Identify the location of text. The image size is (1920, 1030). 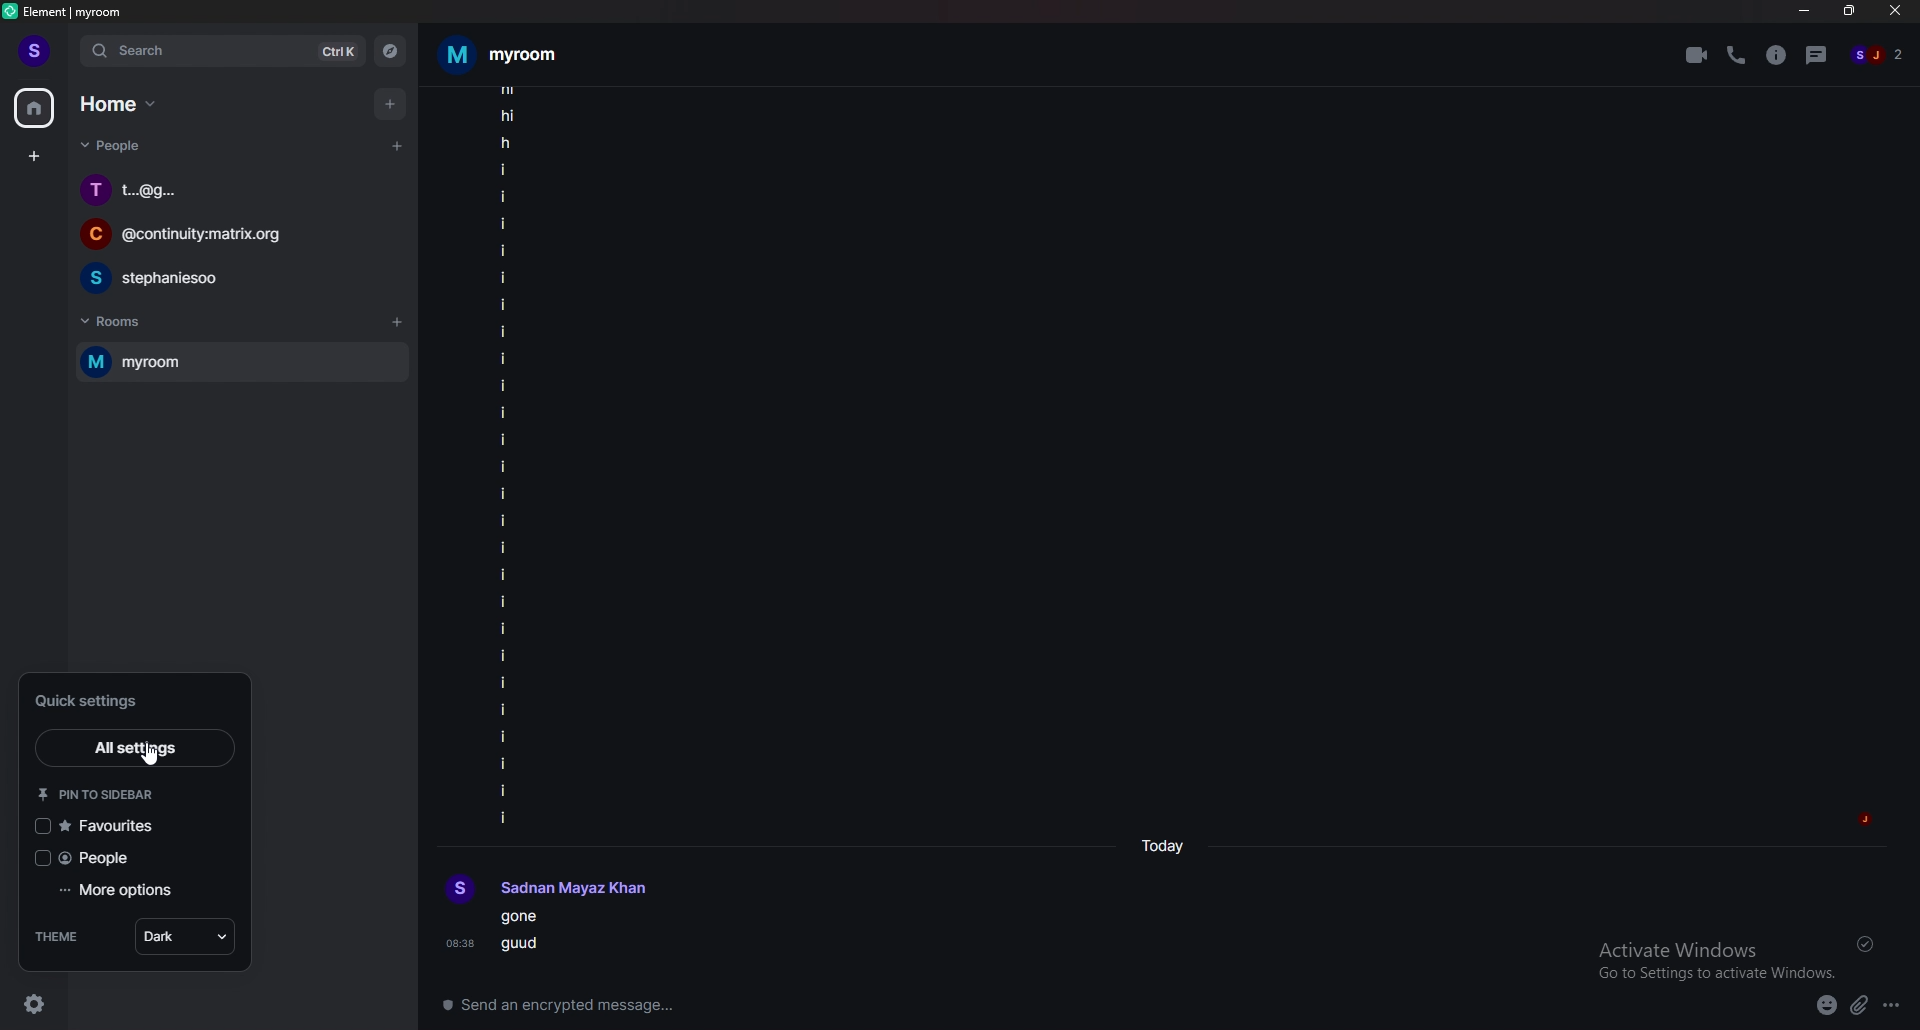
(560, 887).